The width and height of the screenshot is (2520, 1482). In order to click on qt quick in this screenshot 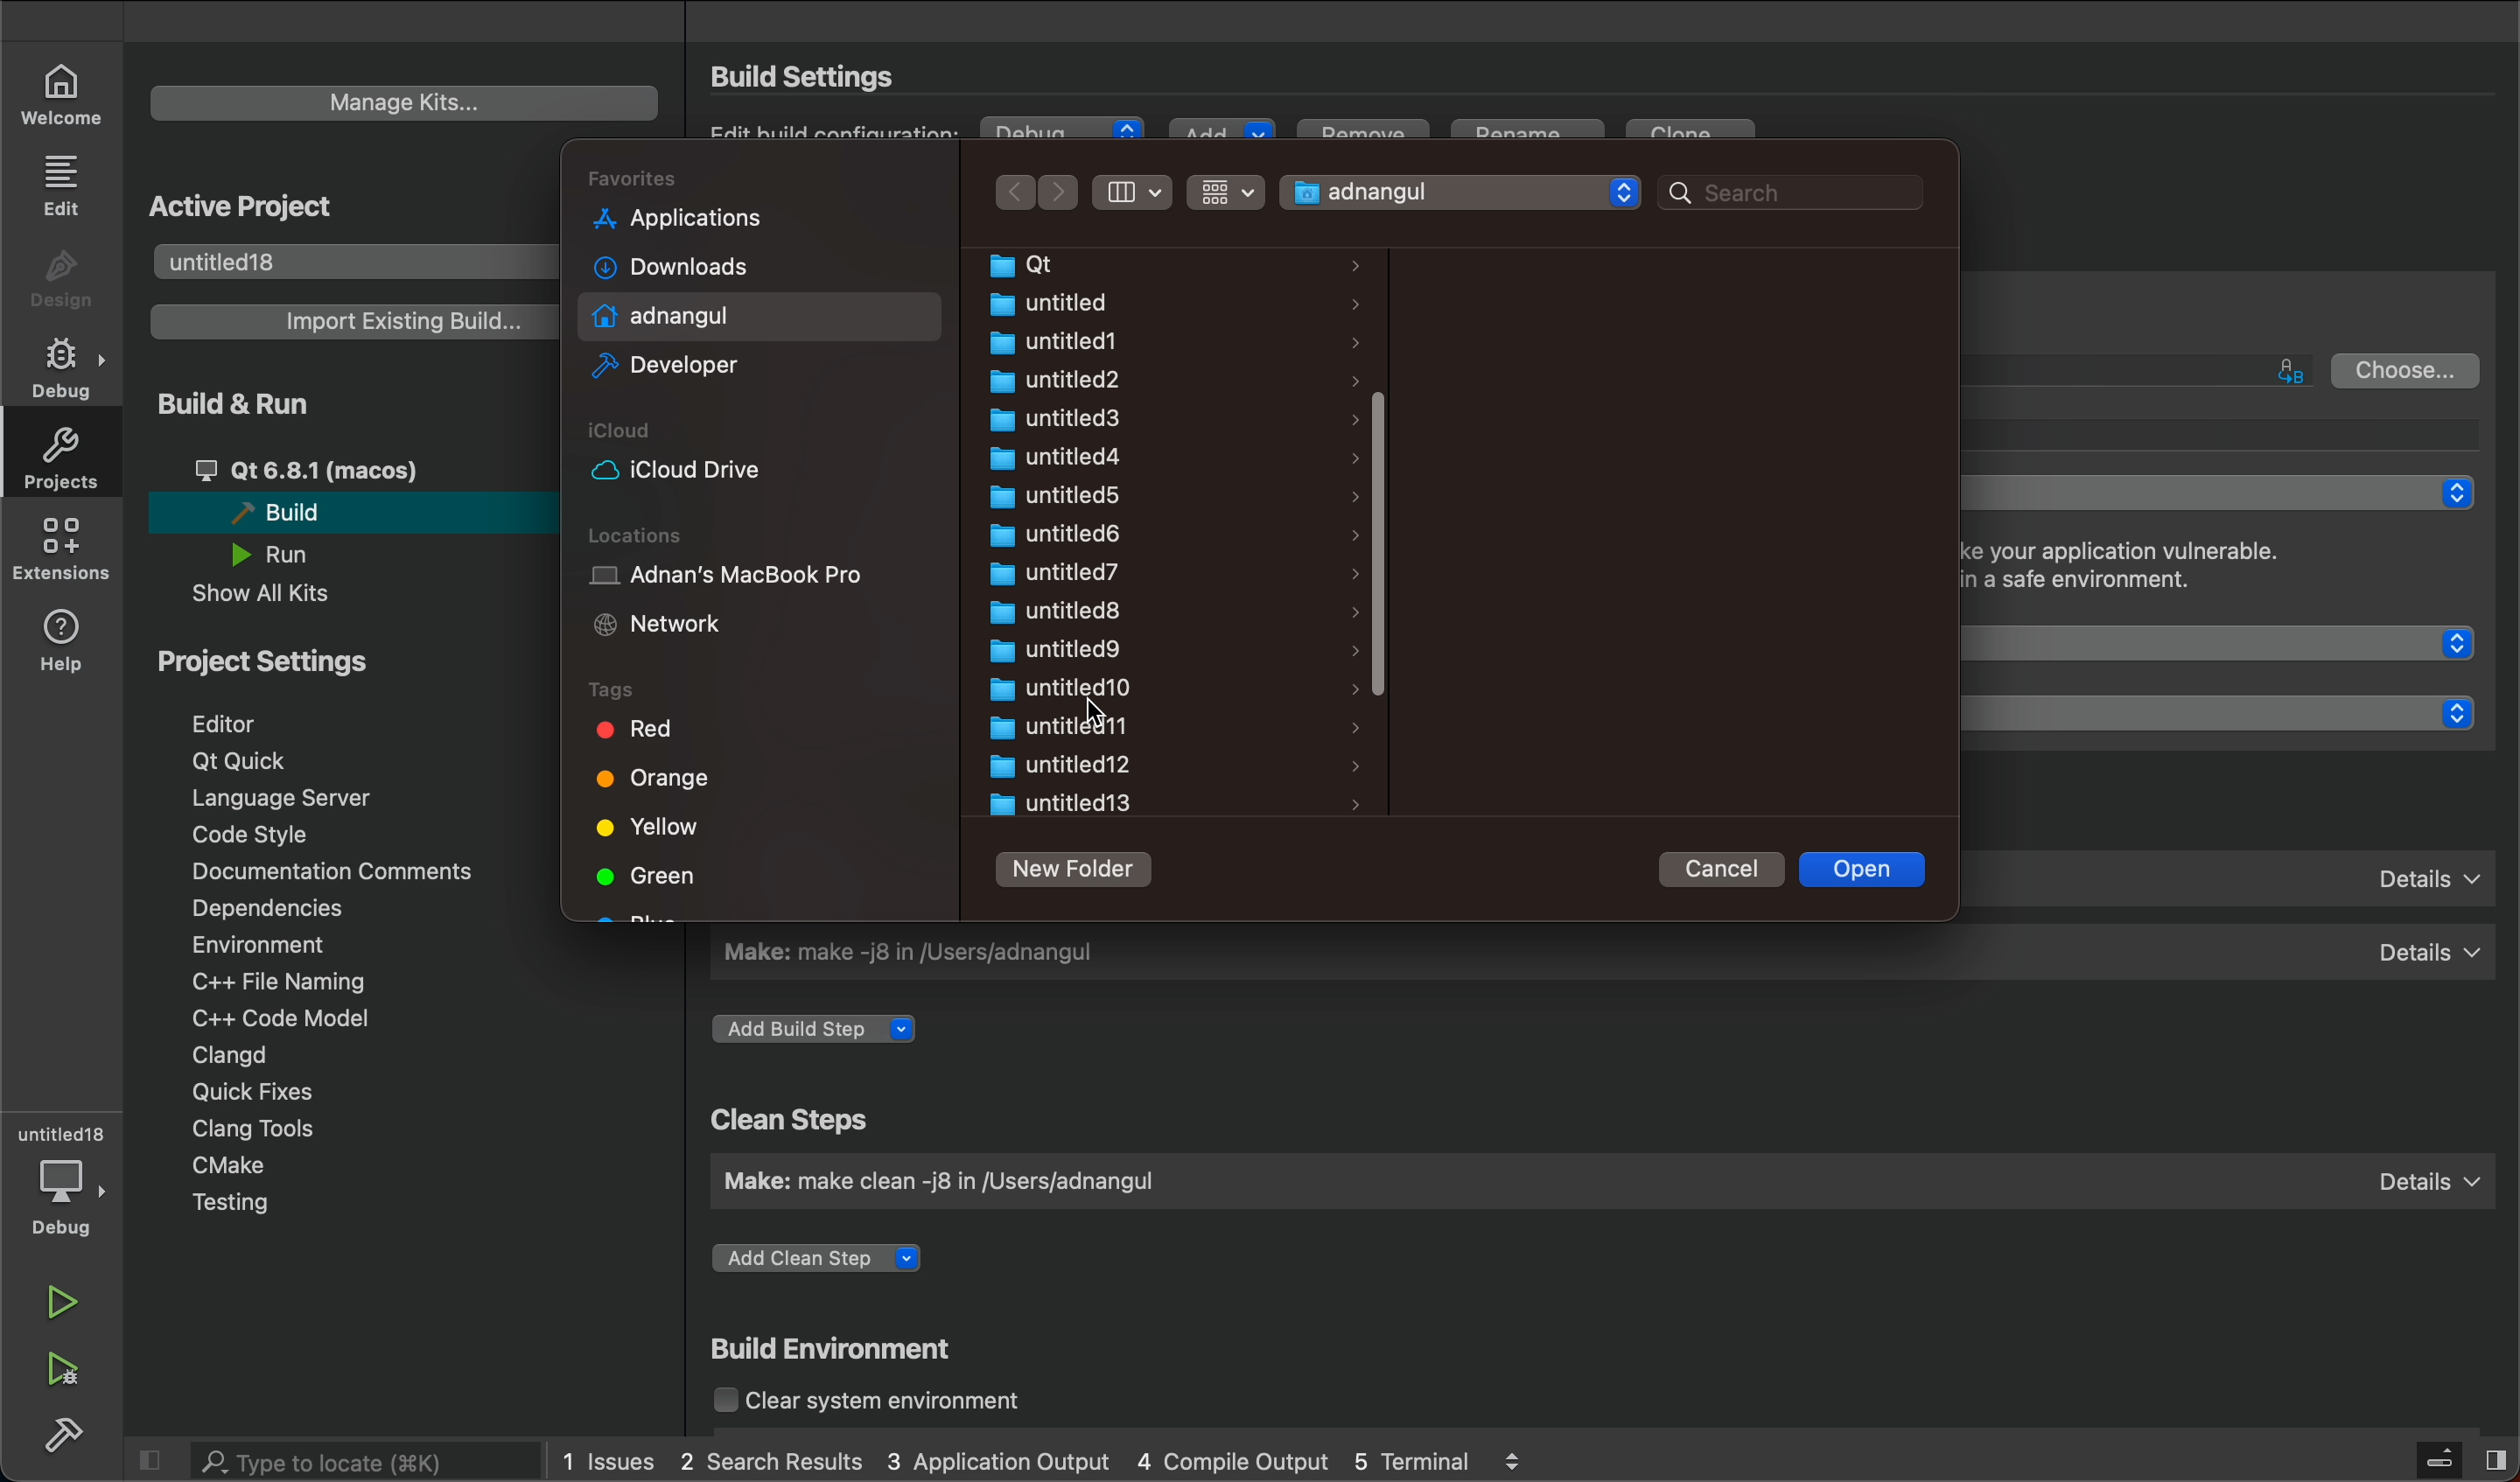, I will do `click(264, 760)`.